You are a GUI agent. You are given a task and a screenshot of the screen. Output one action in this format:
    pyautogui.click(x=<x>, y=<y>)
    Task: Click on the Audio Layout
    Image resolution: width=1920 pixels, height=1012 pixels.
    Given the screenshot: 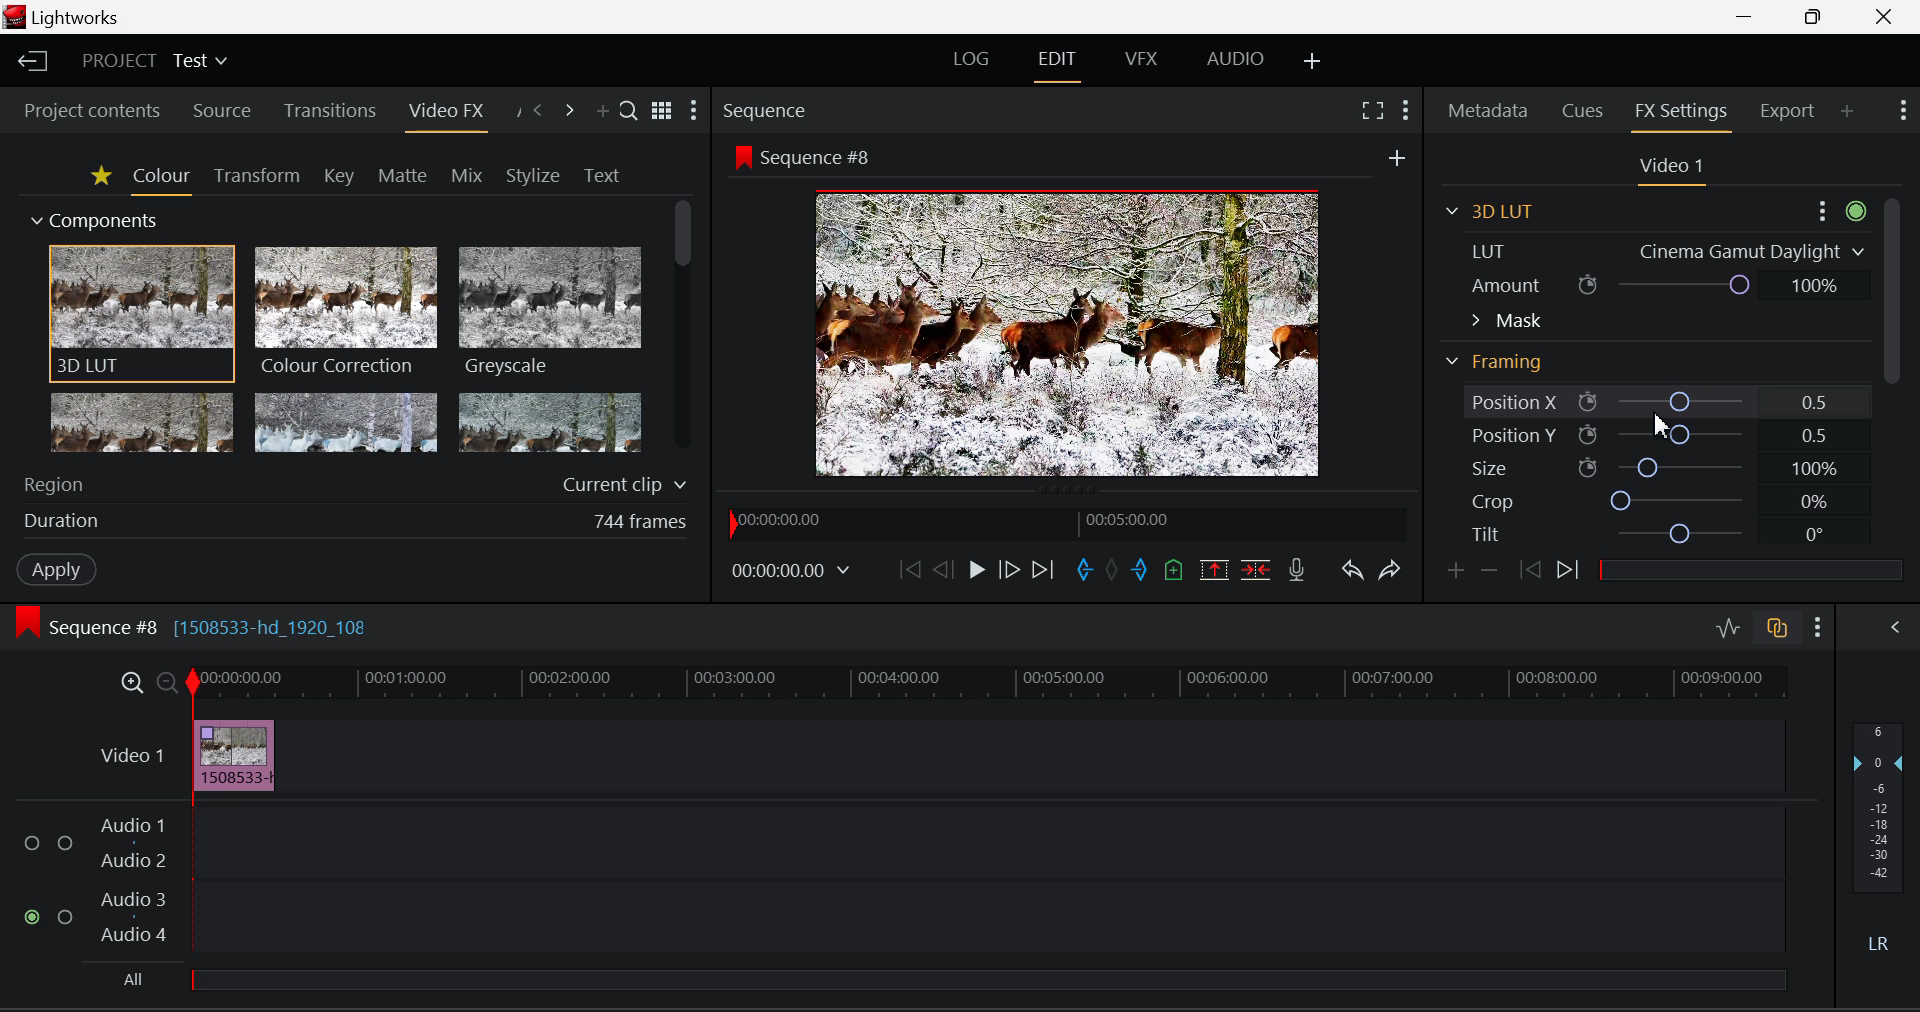 What is the action you would take?
    pyautogui.click(x=1232, y=60)
    